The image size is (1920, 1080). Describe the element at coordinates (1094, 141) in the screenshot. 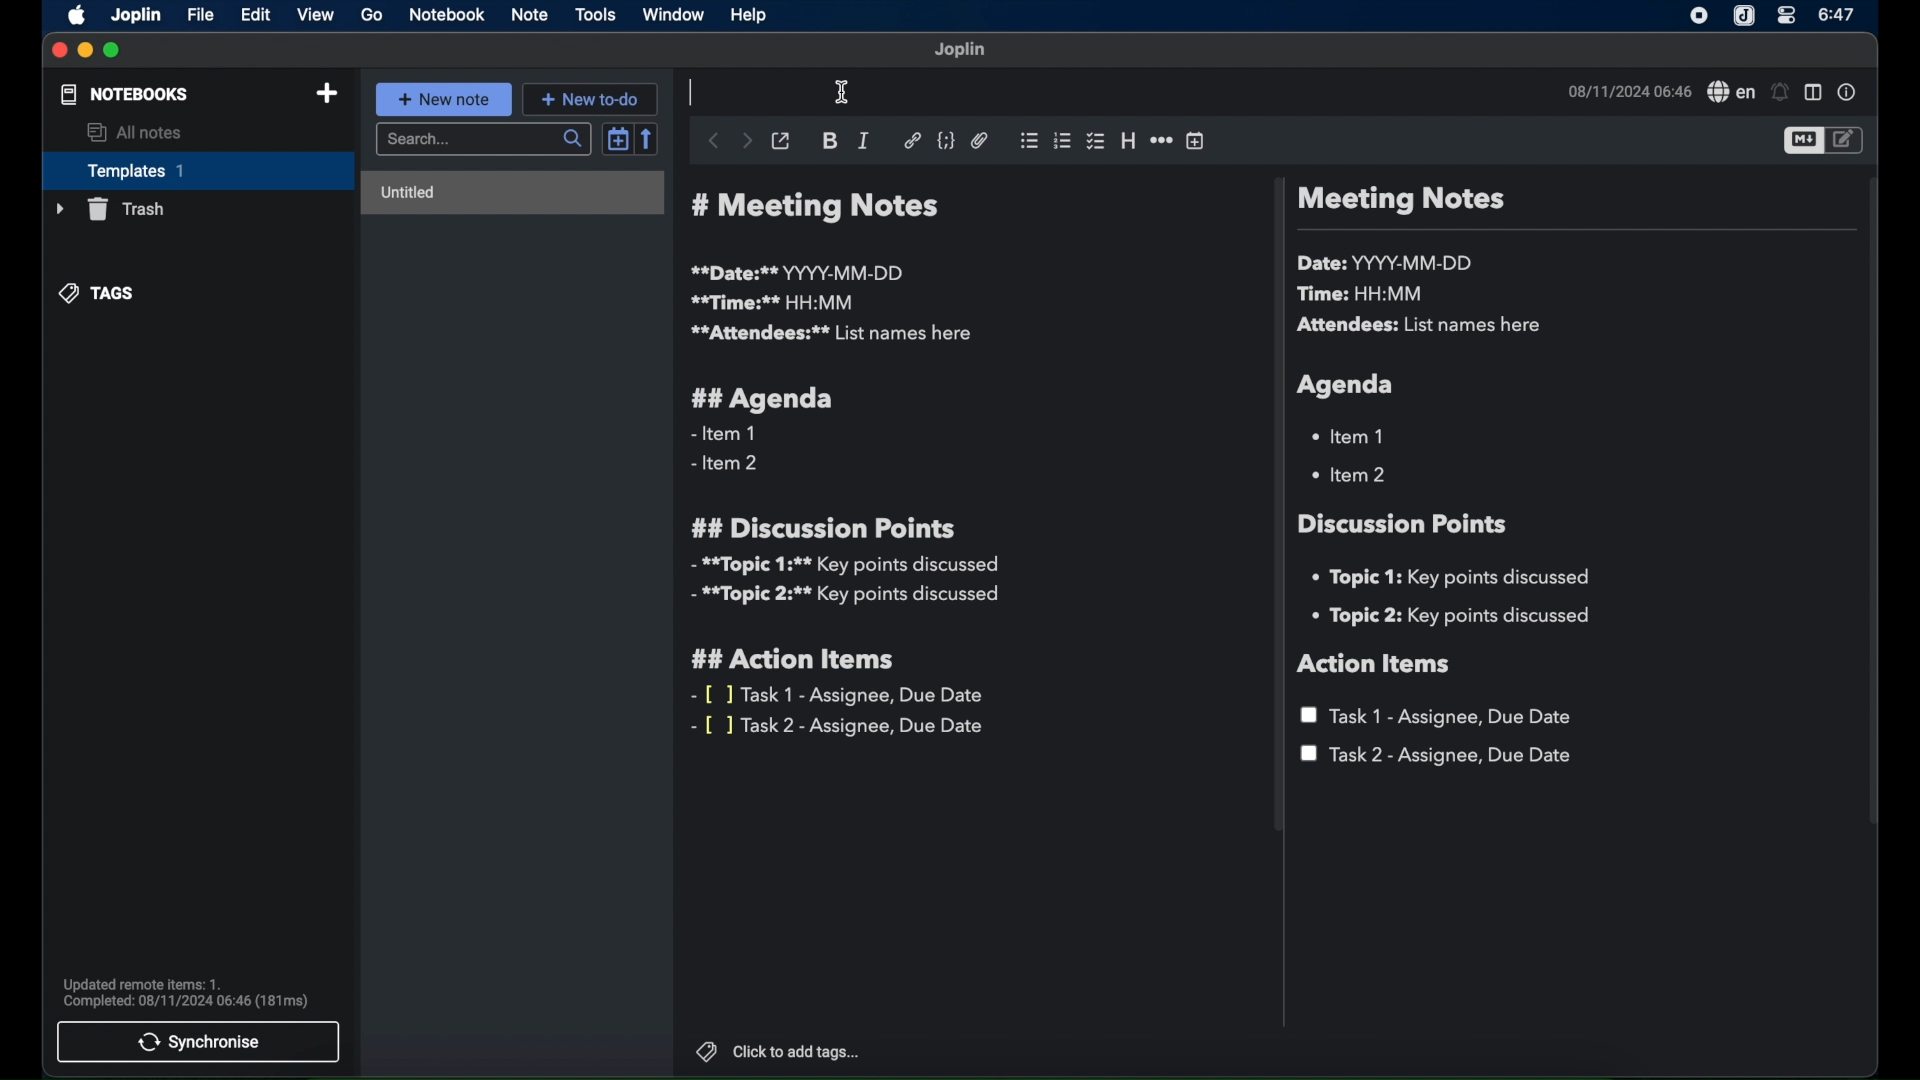

I see `checkbox` at that location.